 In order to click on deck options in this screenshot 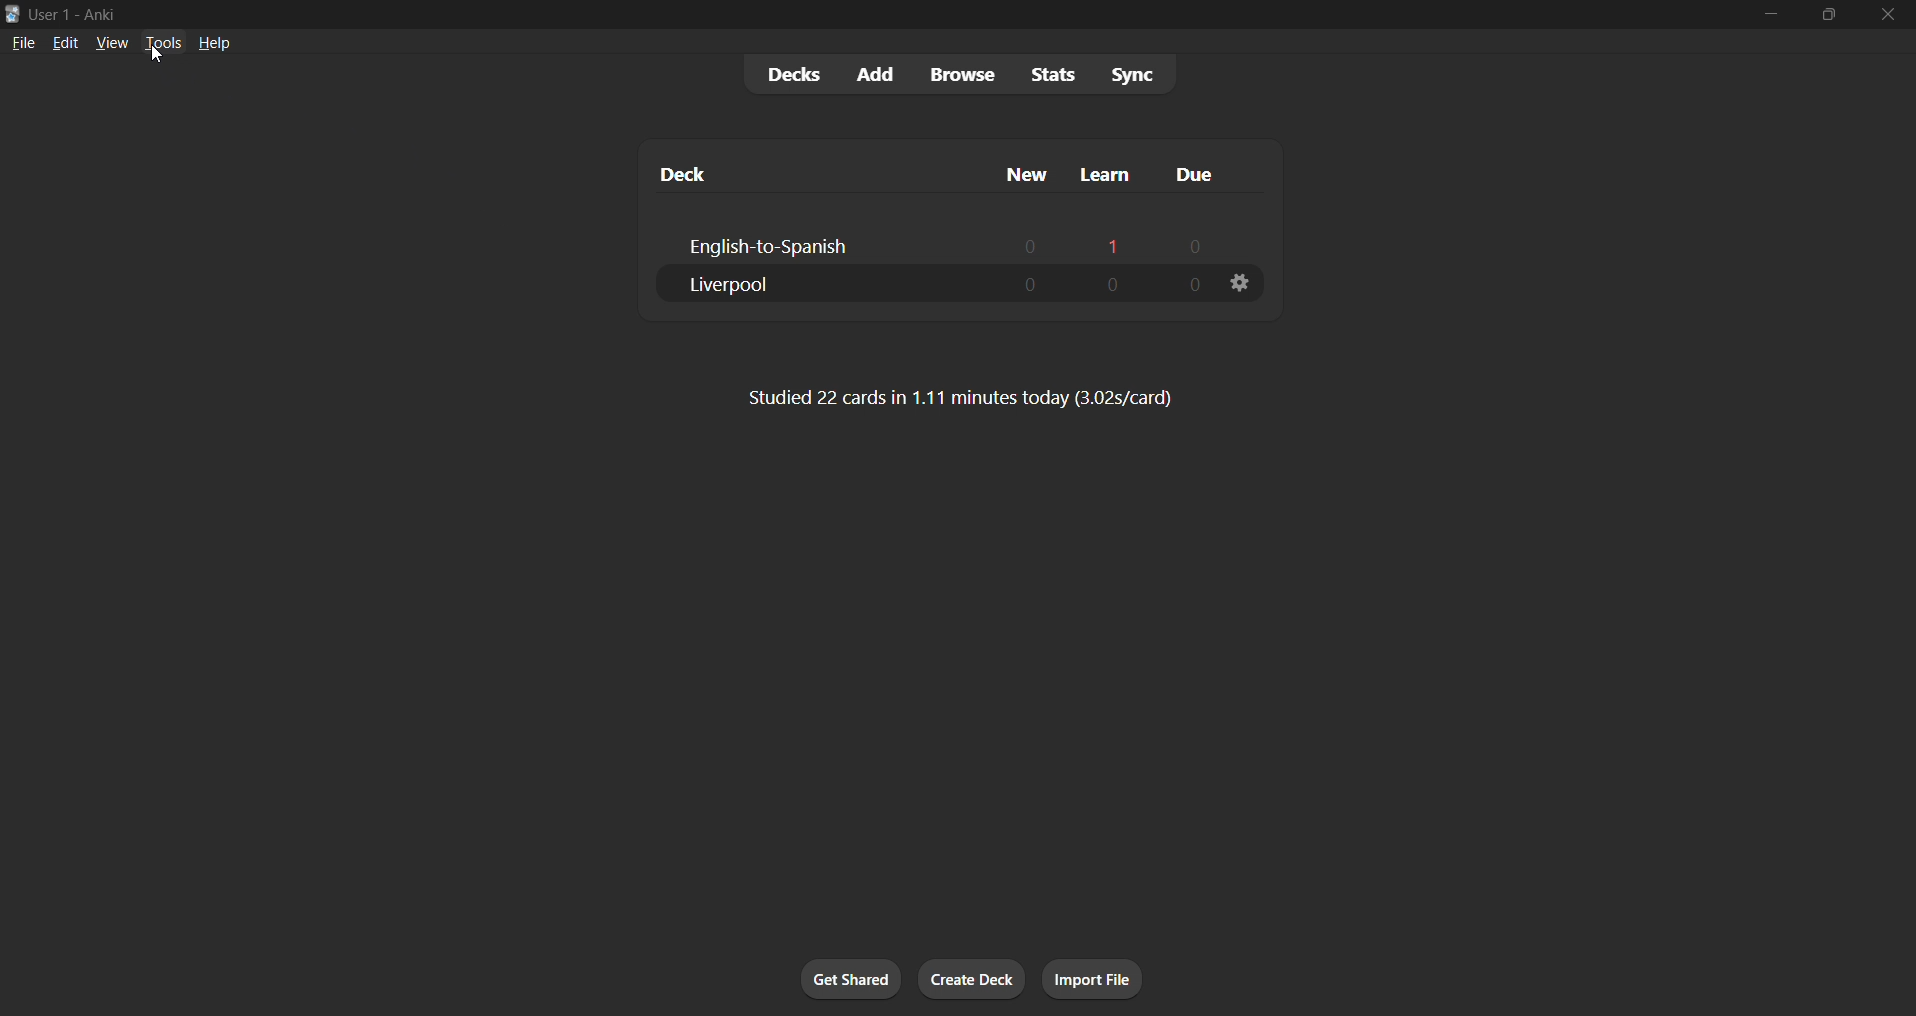, I will do `click(1245, 286)`.